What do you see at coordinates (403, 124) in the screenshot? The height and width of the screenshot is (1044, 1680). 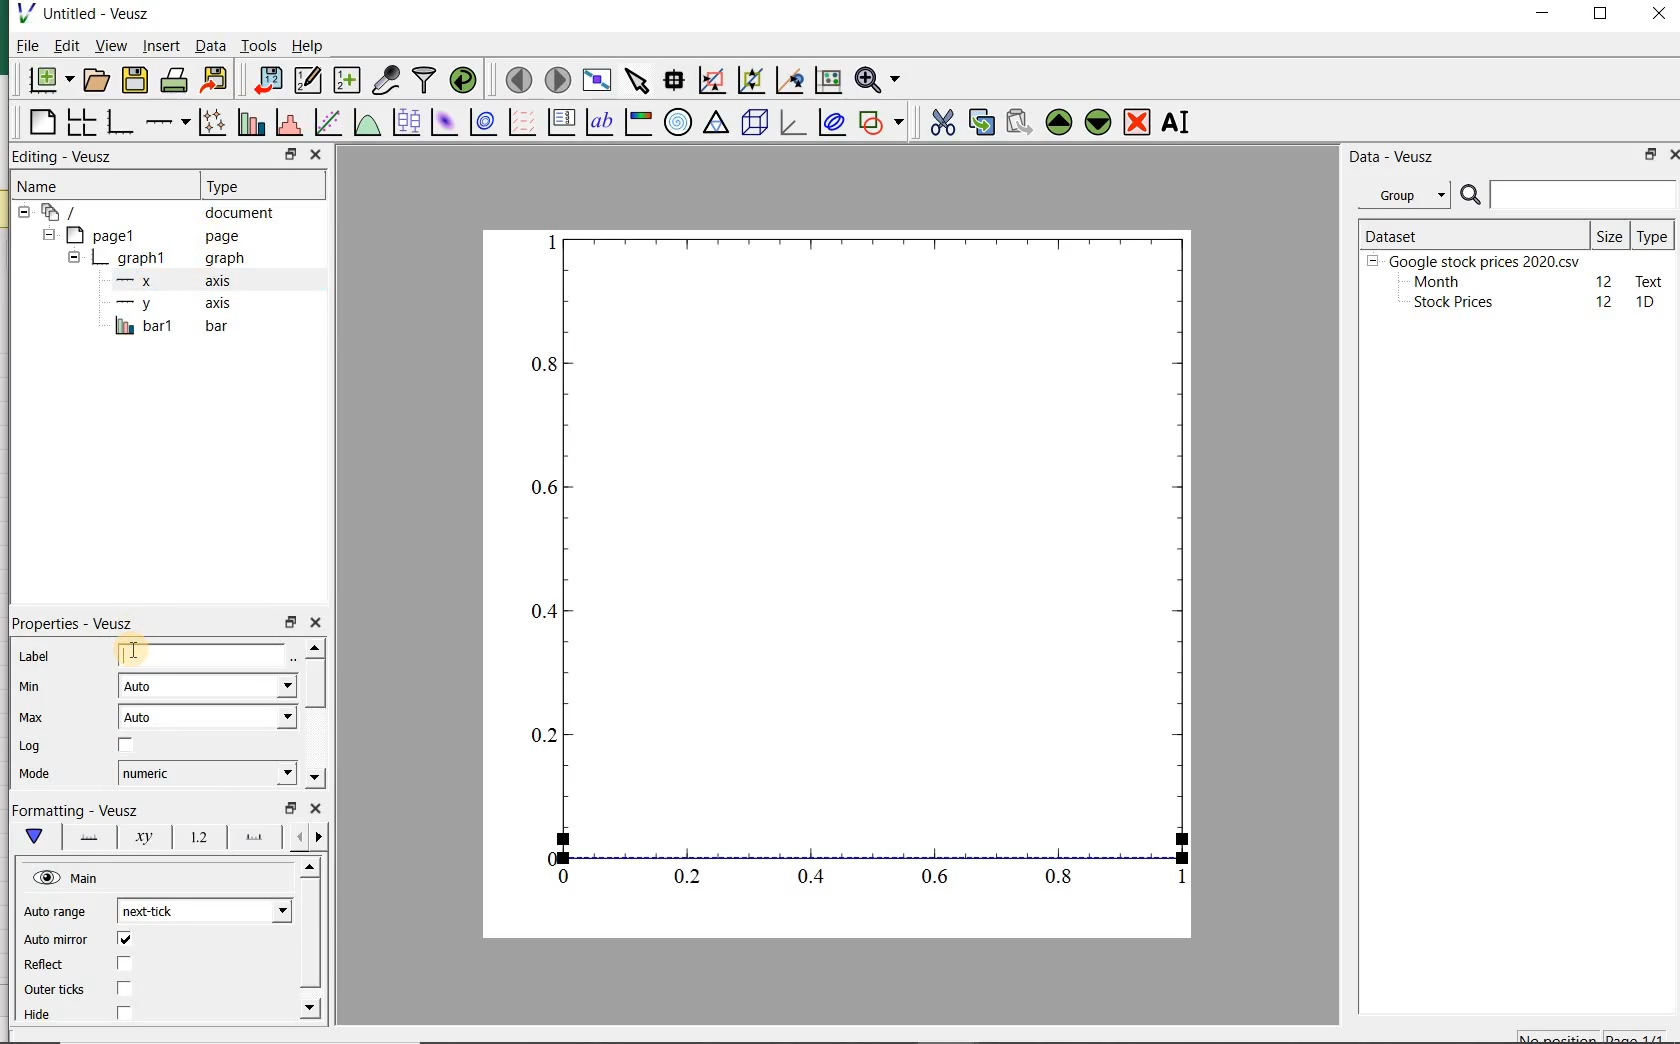 I see `plot box plots` at bounding box center [403, 124].